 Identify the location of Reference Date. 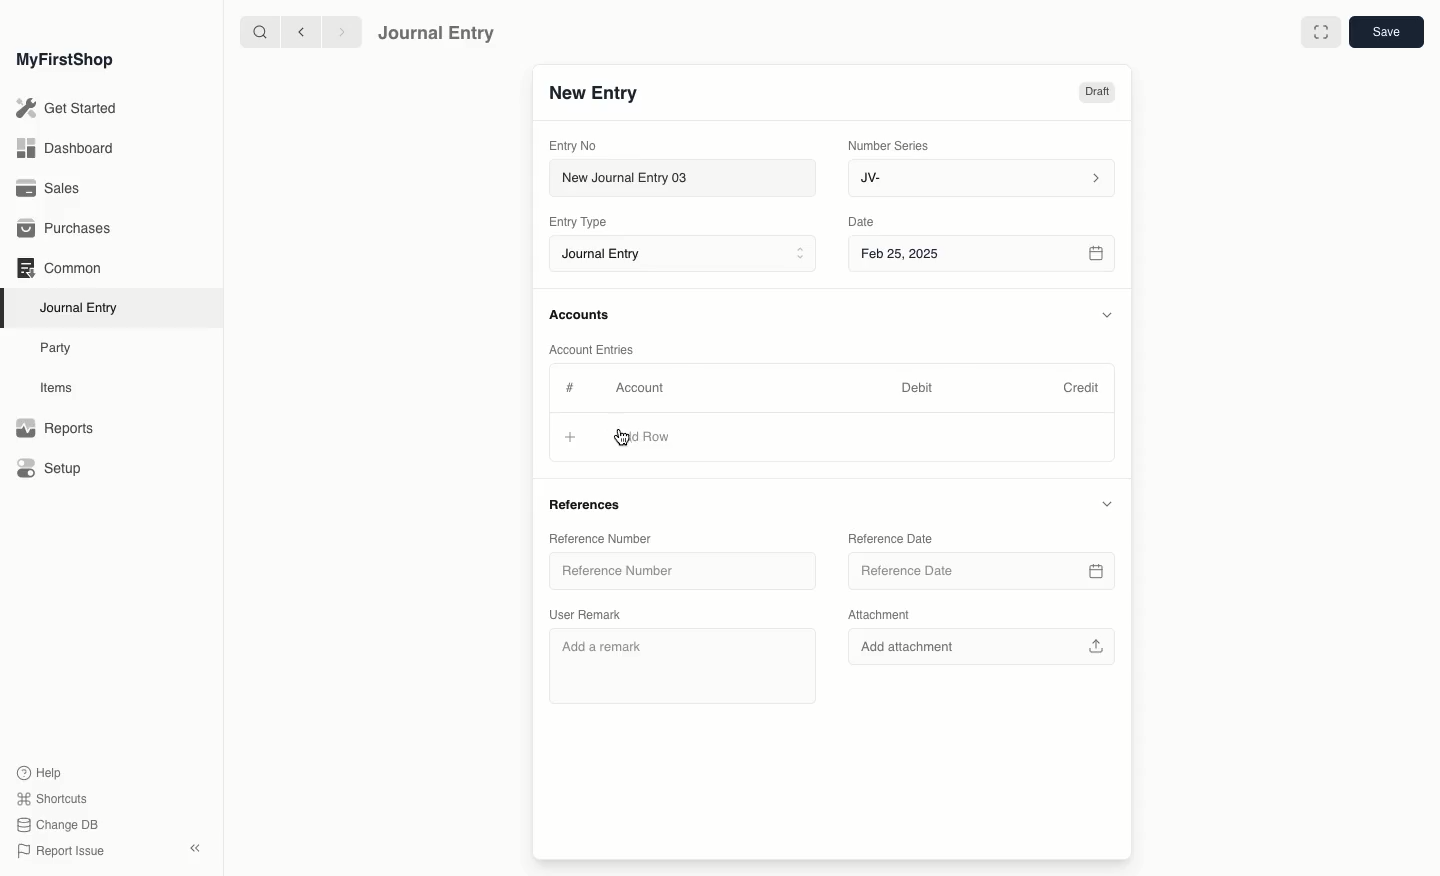
(891, 538).